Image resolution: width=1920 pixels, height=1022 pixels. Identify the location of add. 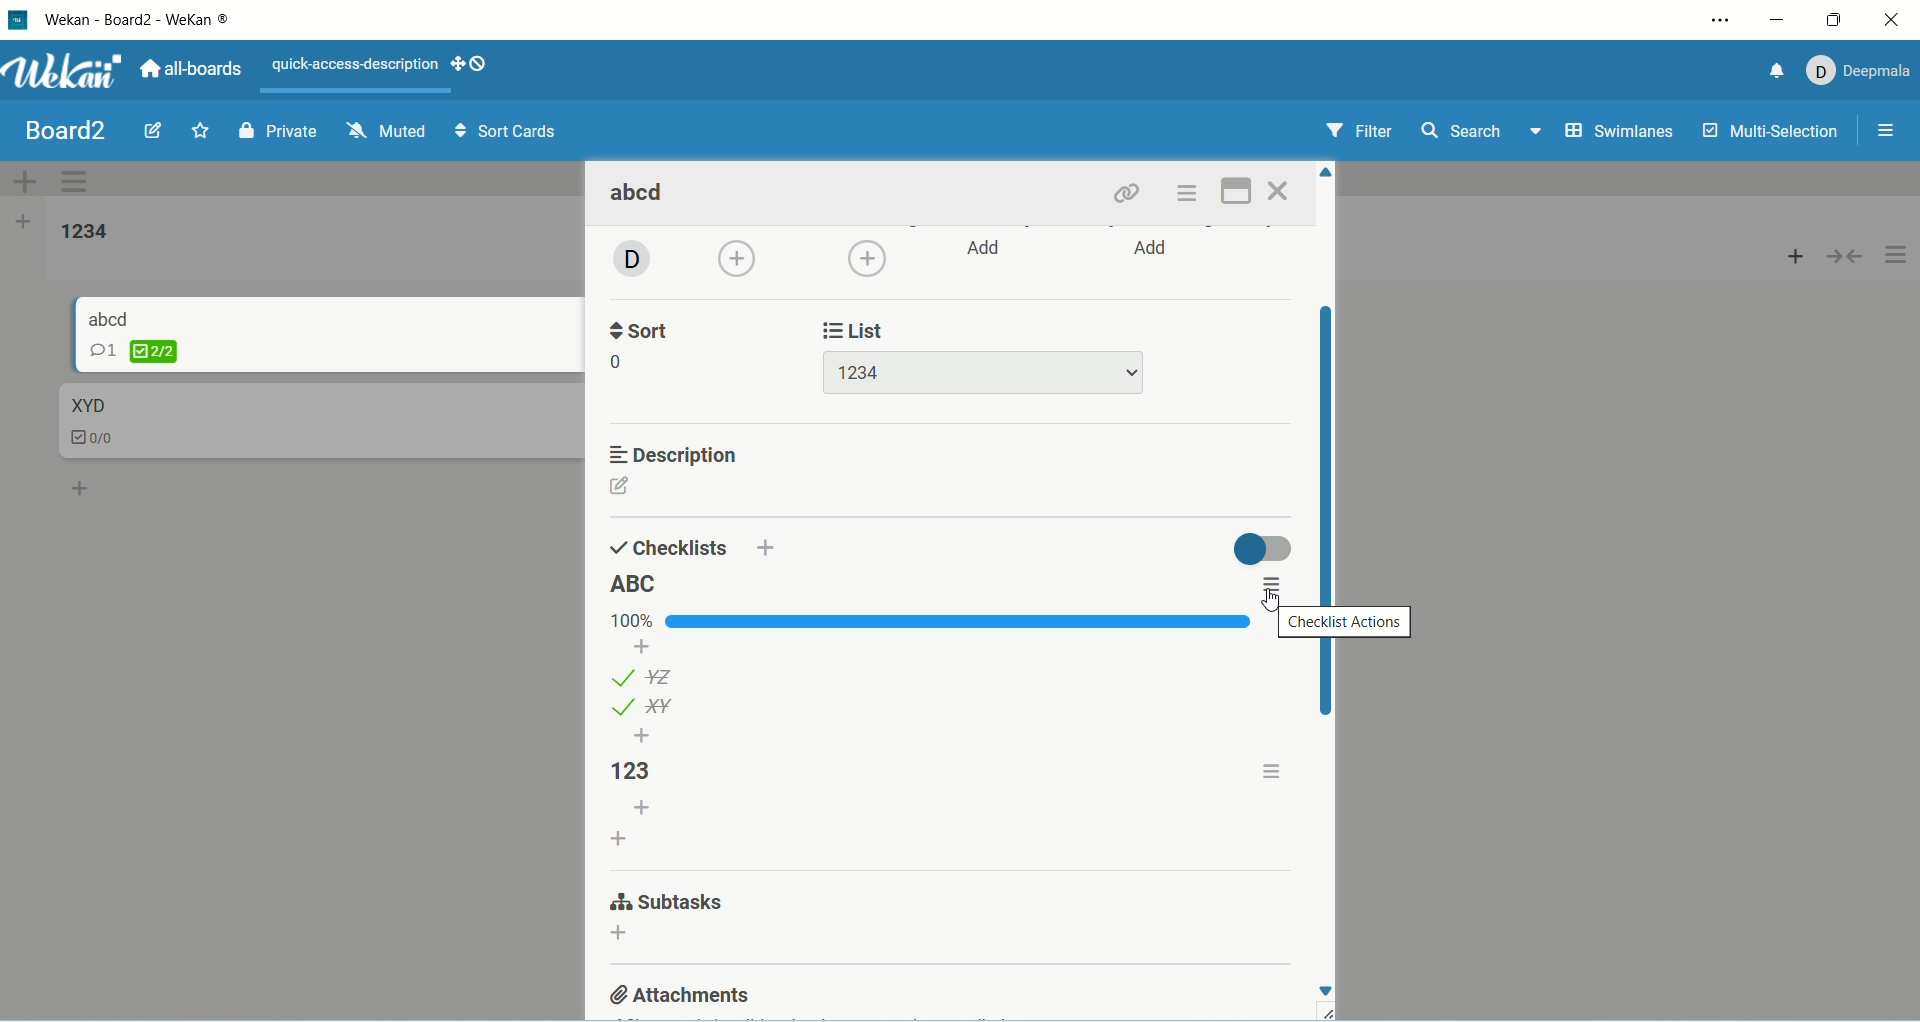
(867, 258).